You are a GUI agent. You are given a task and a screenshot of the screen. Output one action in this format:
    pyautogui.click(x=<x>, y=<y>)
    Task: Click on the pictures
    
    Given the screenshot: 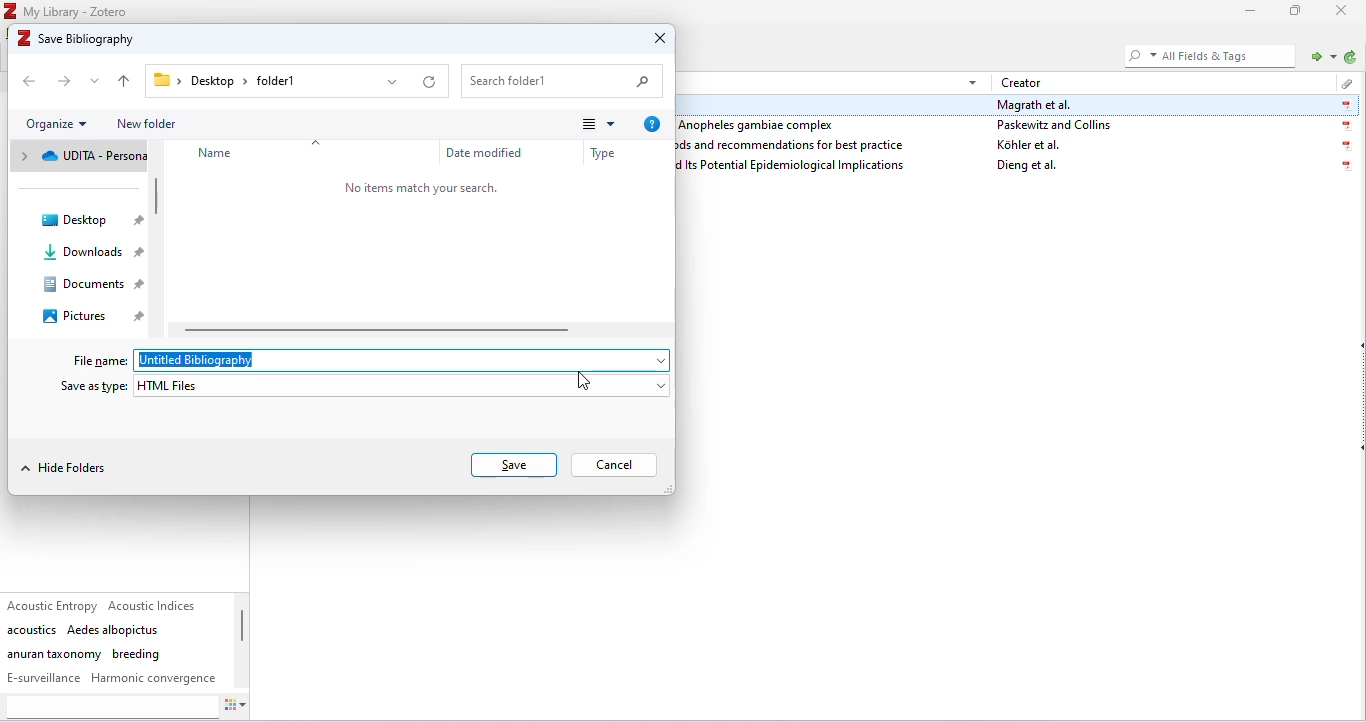 What is the action you would take?
    pyautogui.click(x=91, y=315)
    